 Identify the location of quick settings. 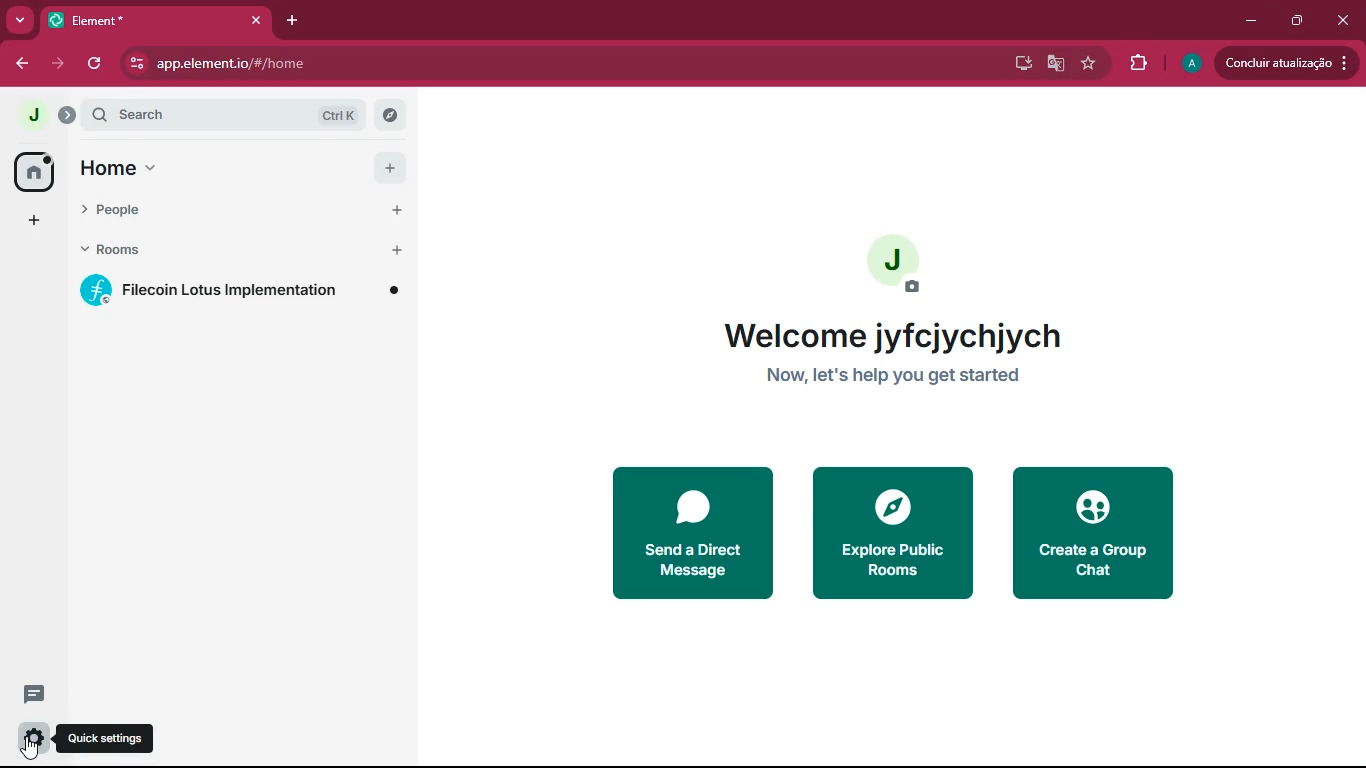
(114, 734).